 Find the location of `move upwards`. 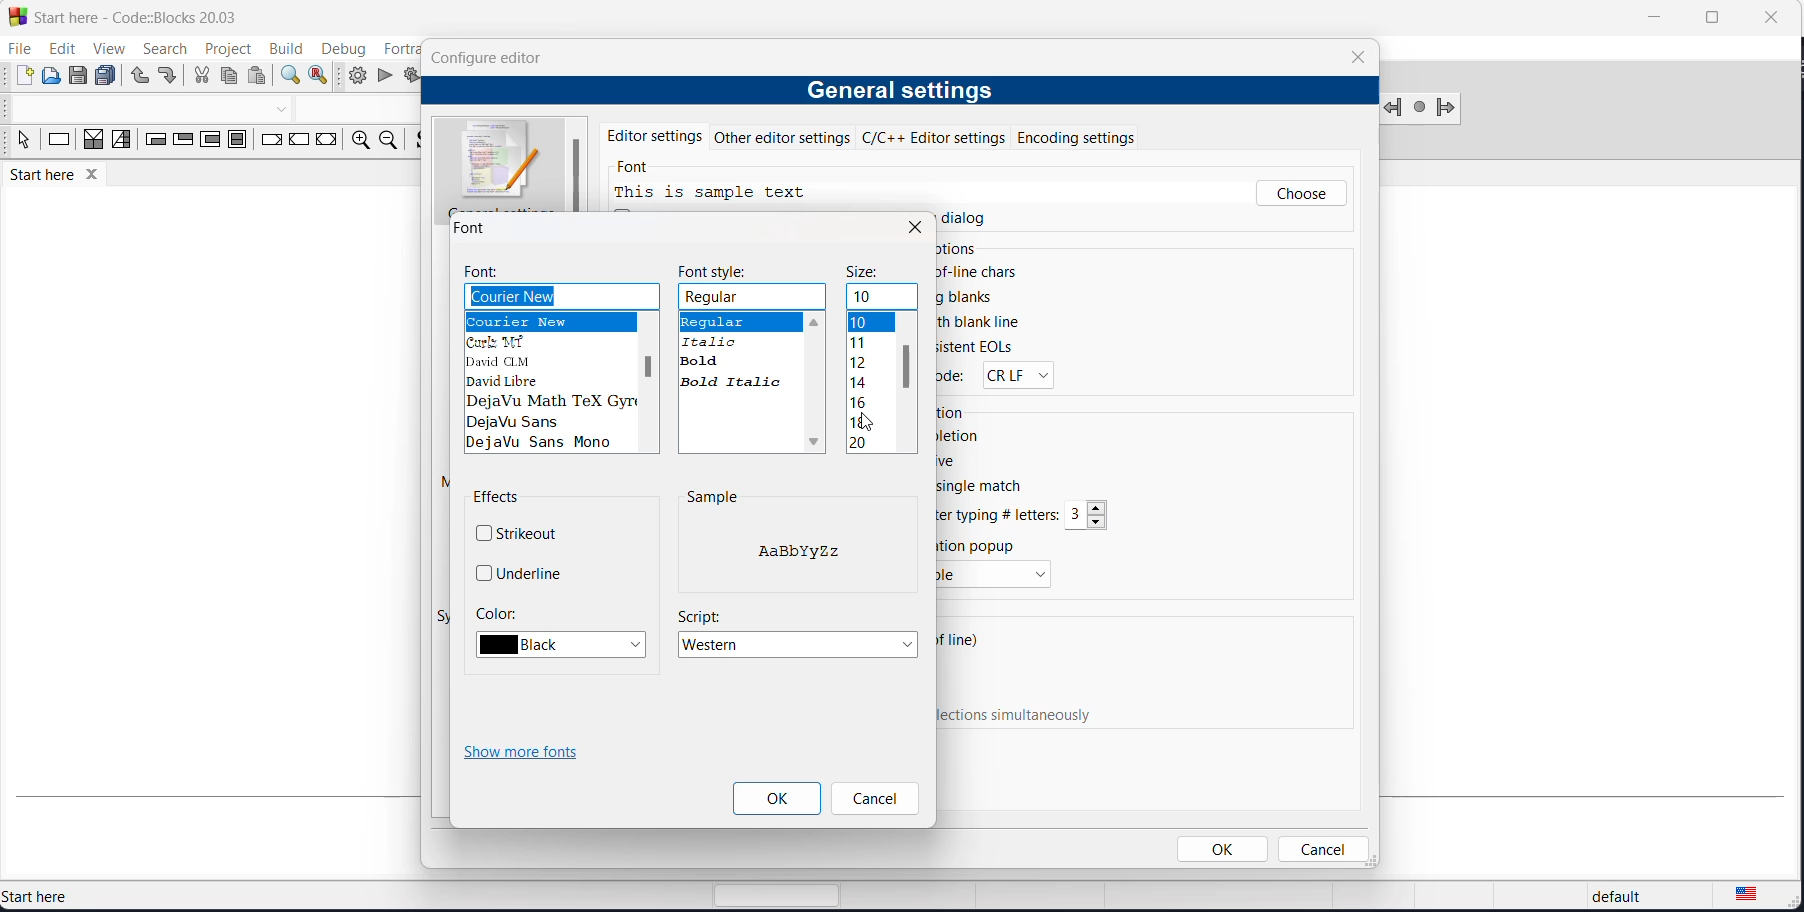

move upwards is located at coordinates (815, 320).